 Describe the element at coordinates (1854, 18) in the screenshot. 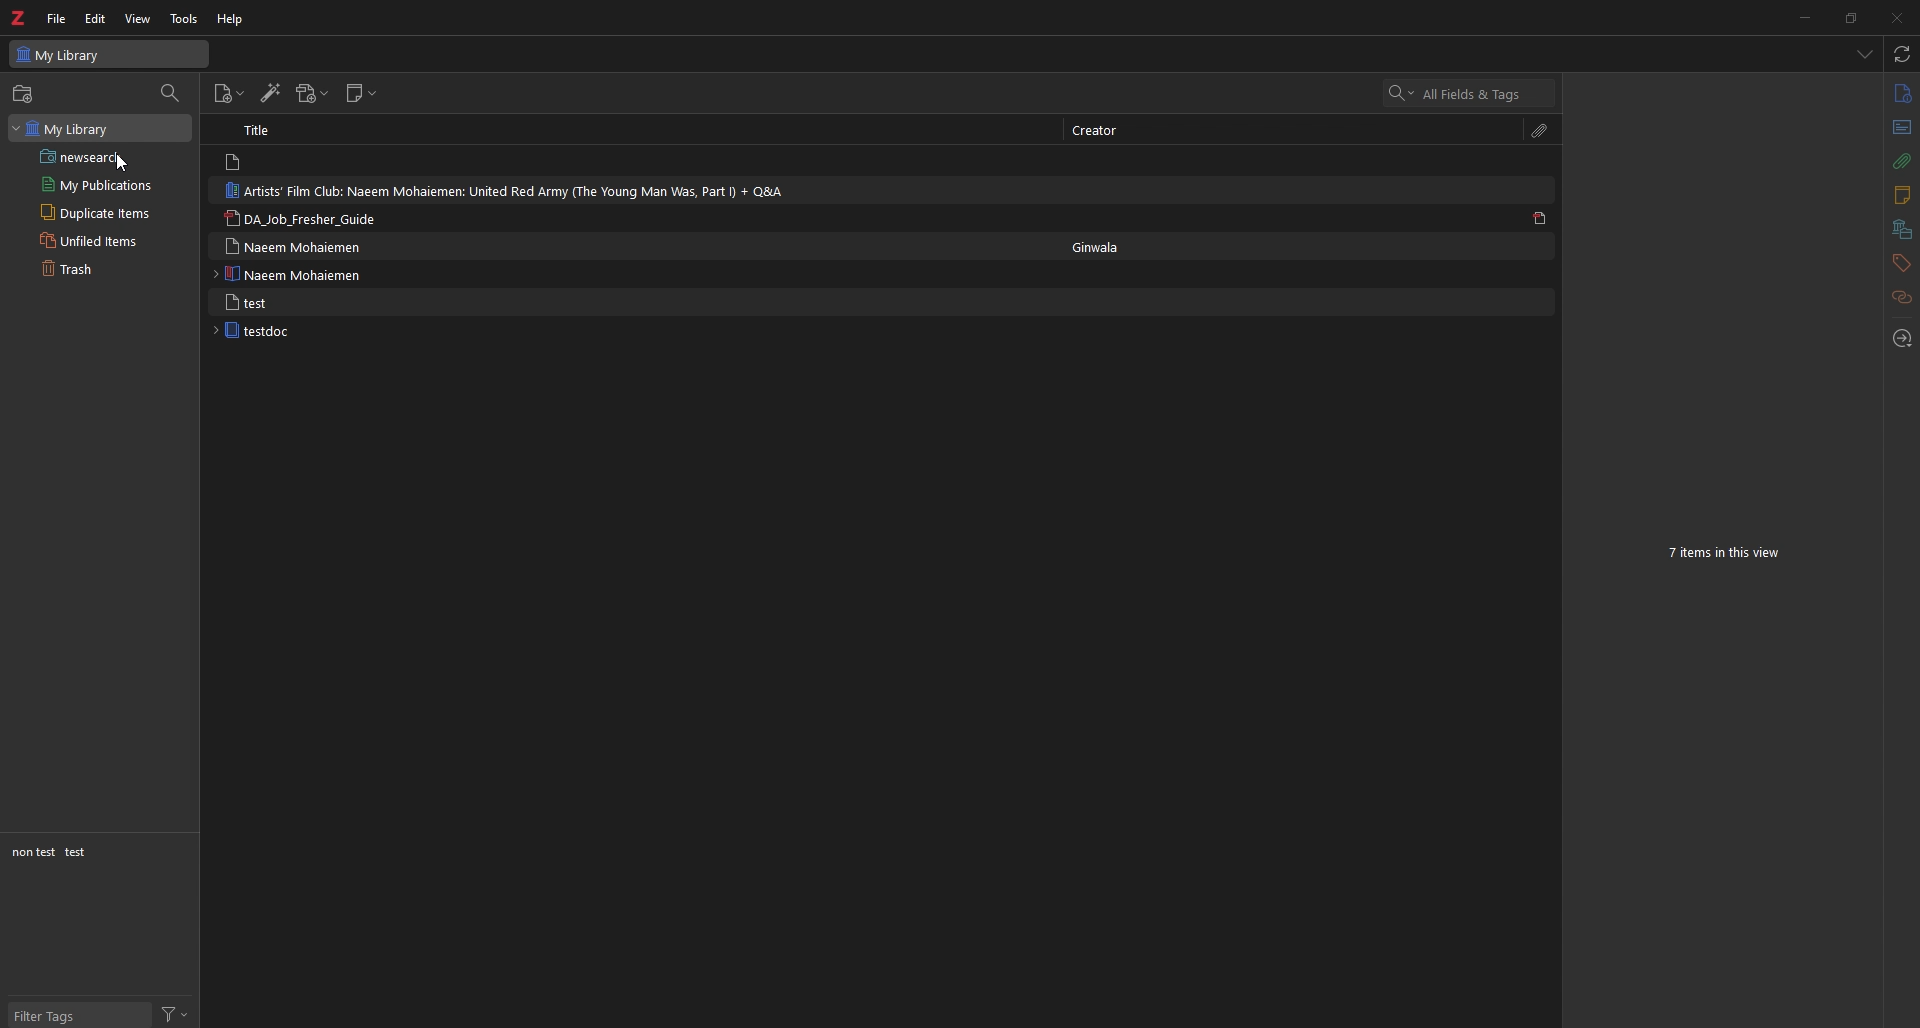

I see `restore` at that location.